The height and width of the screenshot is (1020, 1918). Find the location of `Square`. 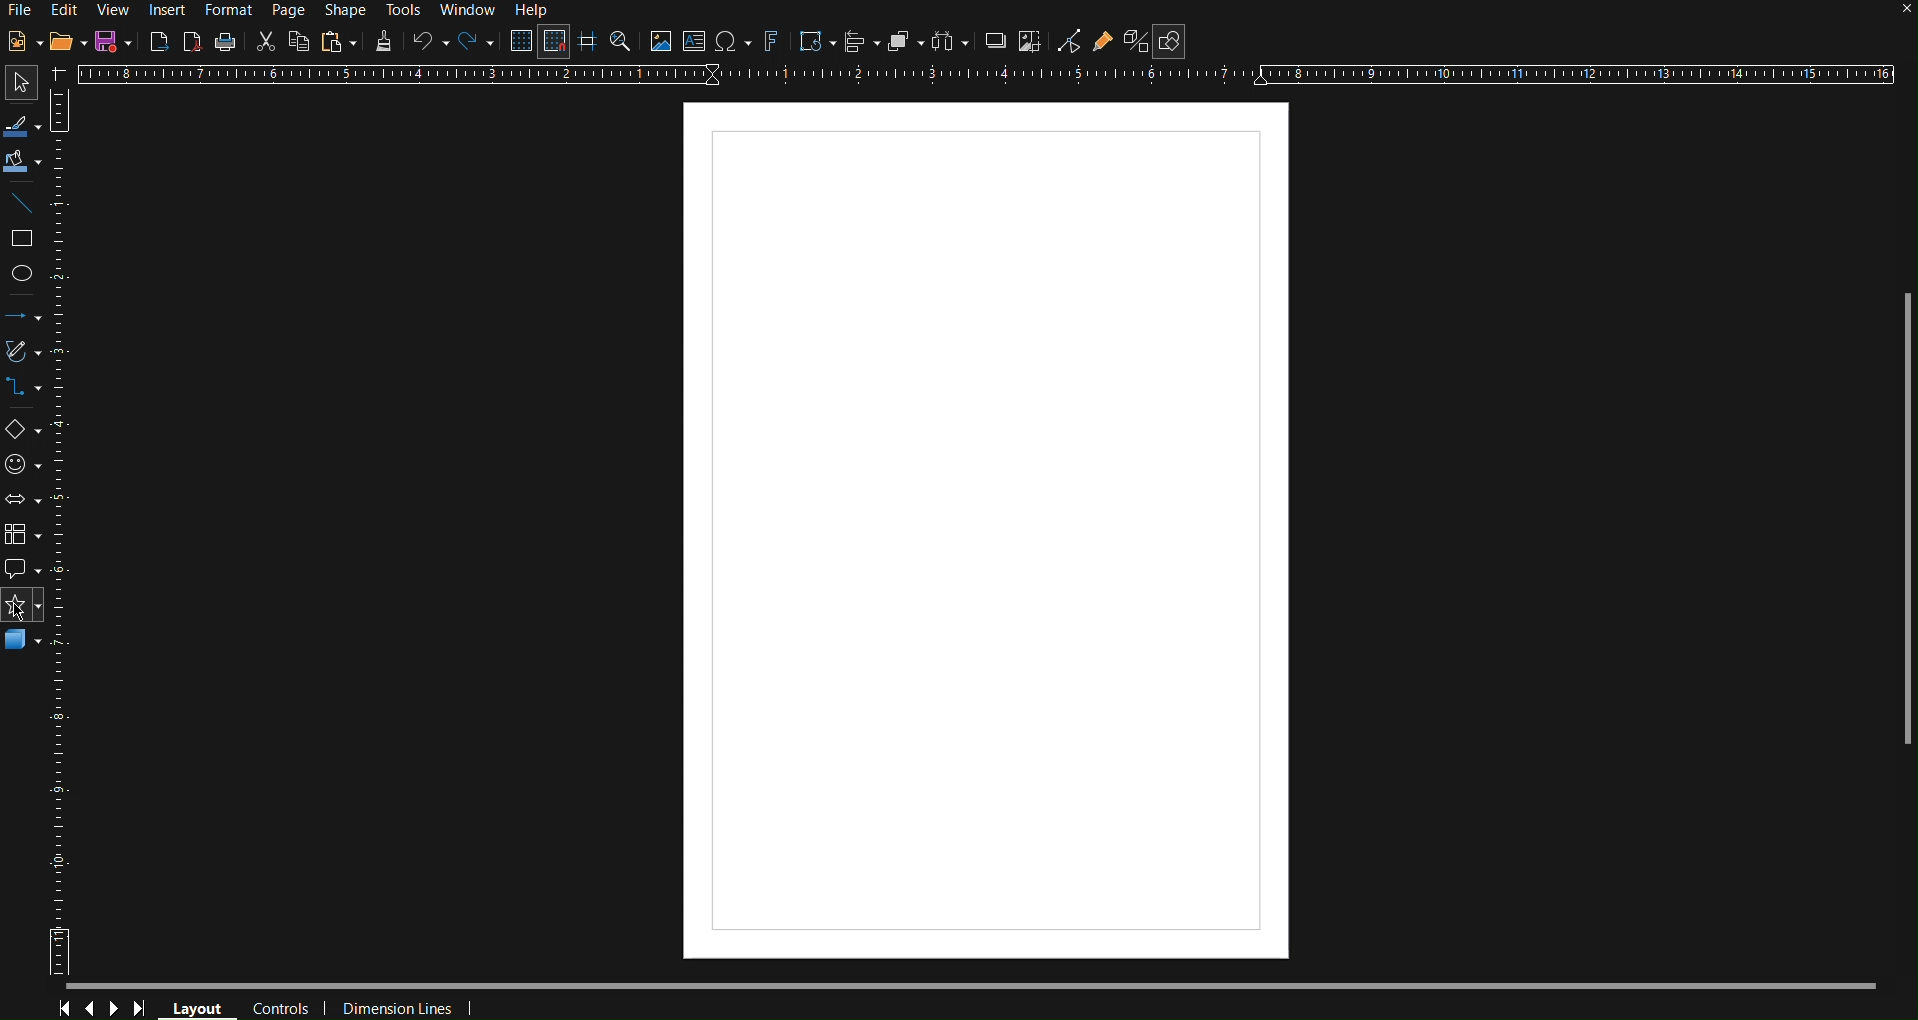

Square is located at coordinates (25, 237).